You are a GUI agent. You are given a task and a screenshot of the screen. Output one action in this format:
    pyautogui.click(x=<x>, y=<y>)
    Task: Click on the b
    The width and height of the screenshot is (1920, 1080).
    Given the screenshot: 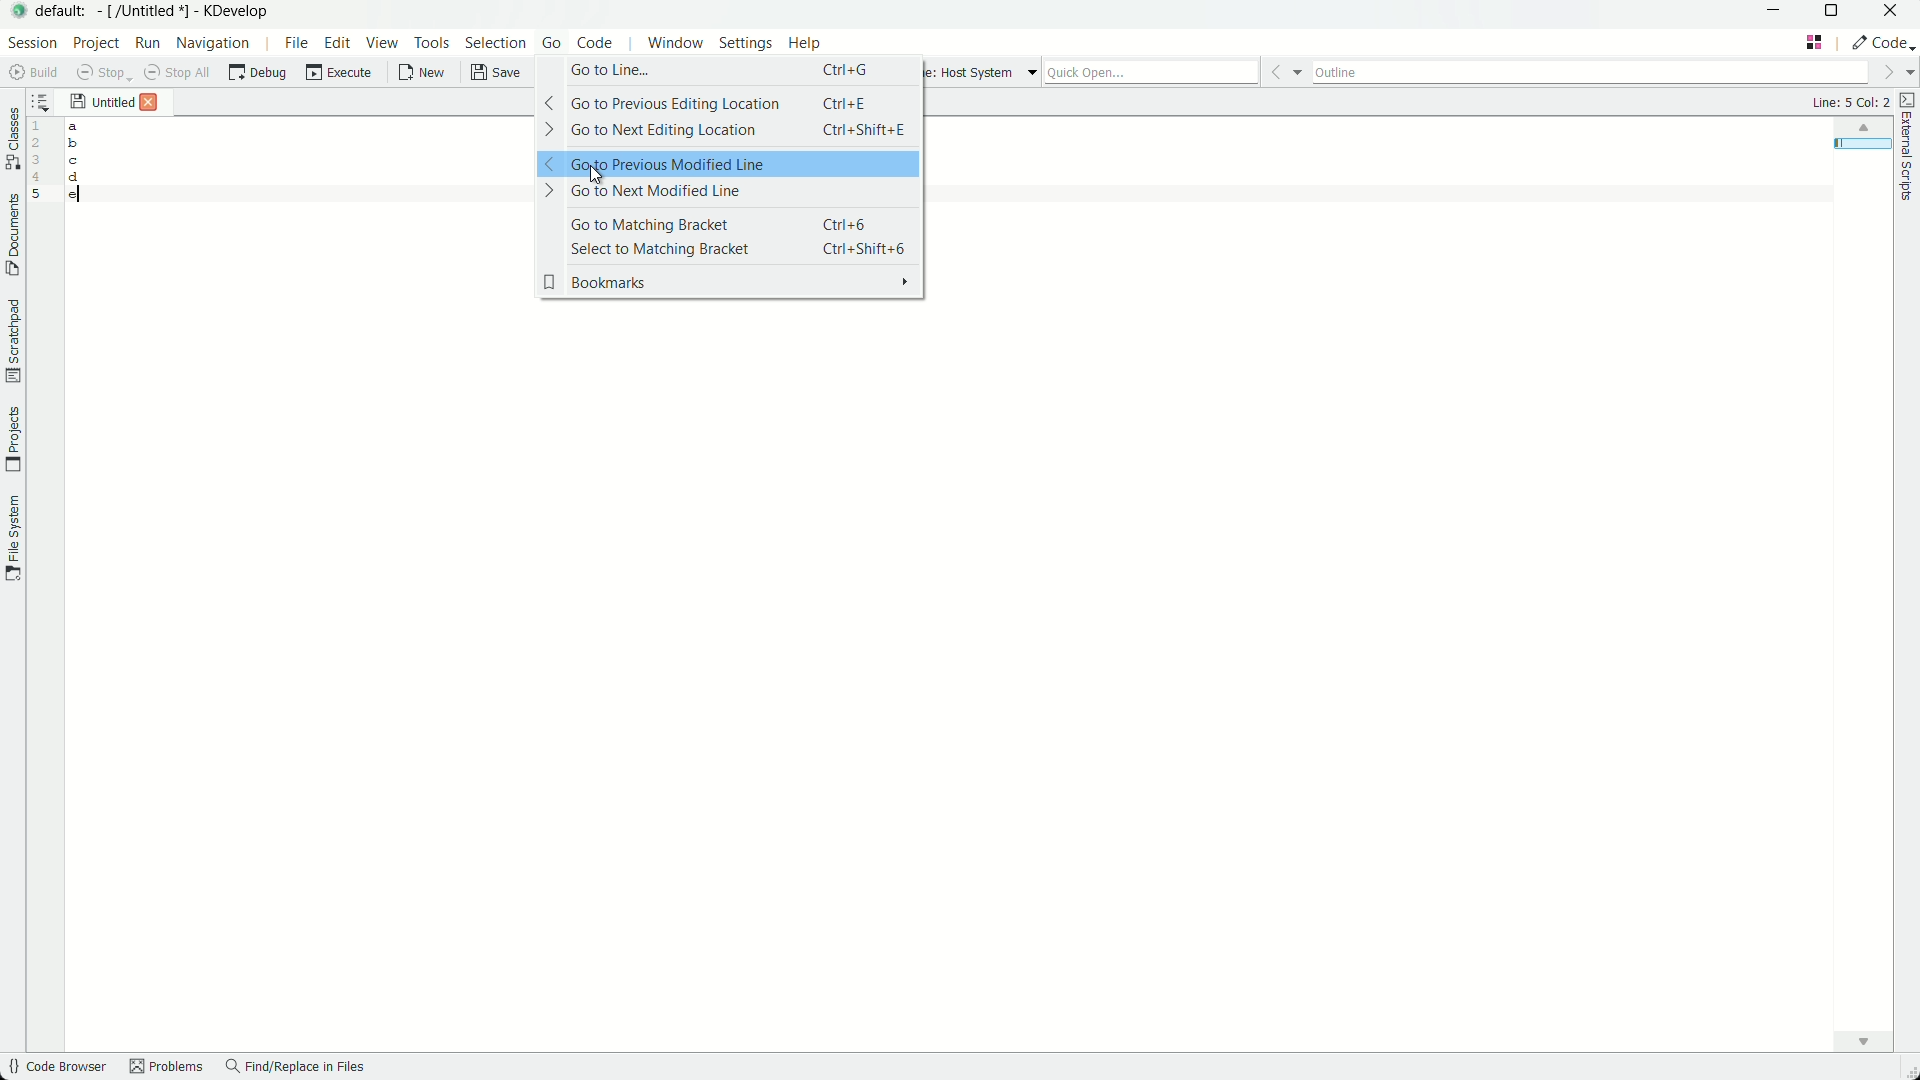 What is the action you would take?
    pyautogui.click(x=74, y=143)
    